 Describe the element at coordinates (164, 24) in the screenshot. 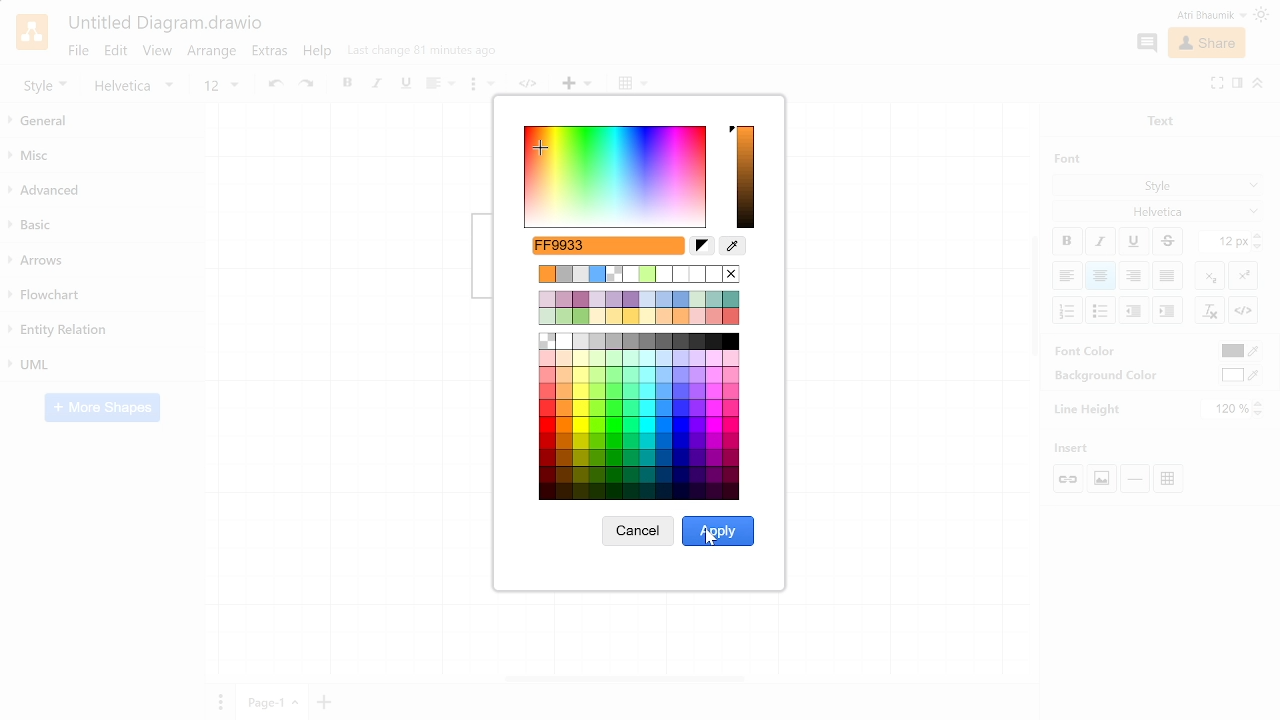

I see `Current window` at that location.